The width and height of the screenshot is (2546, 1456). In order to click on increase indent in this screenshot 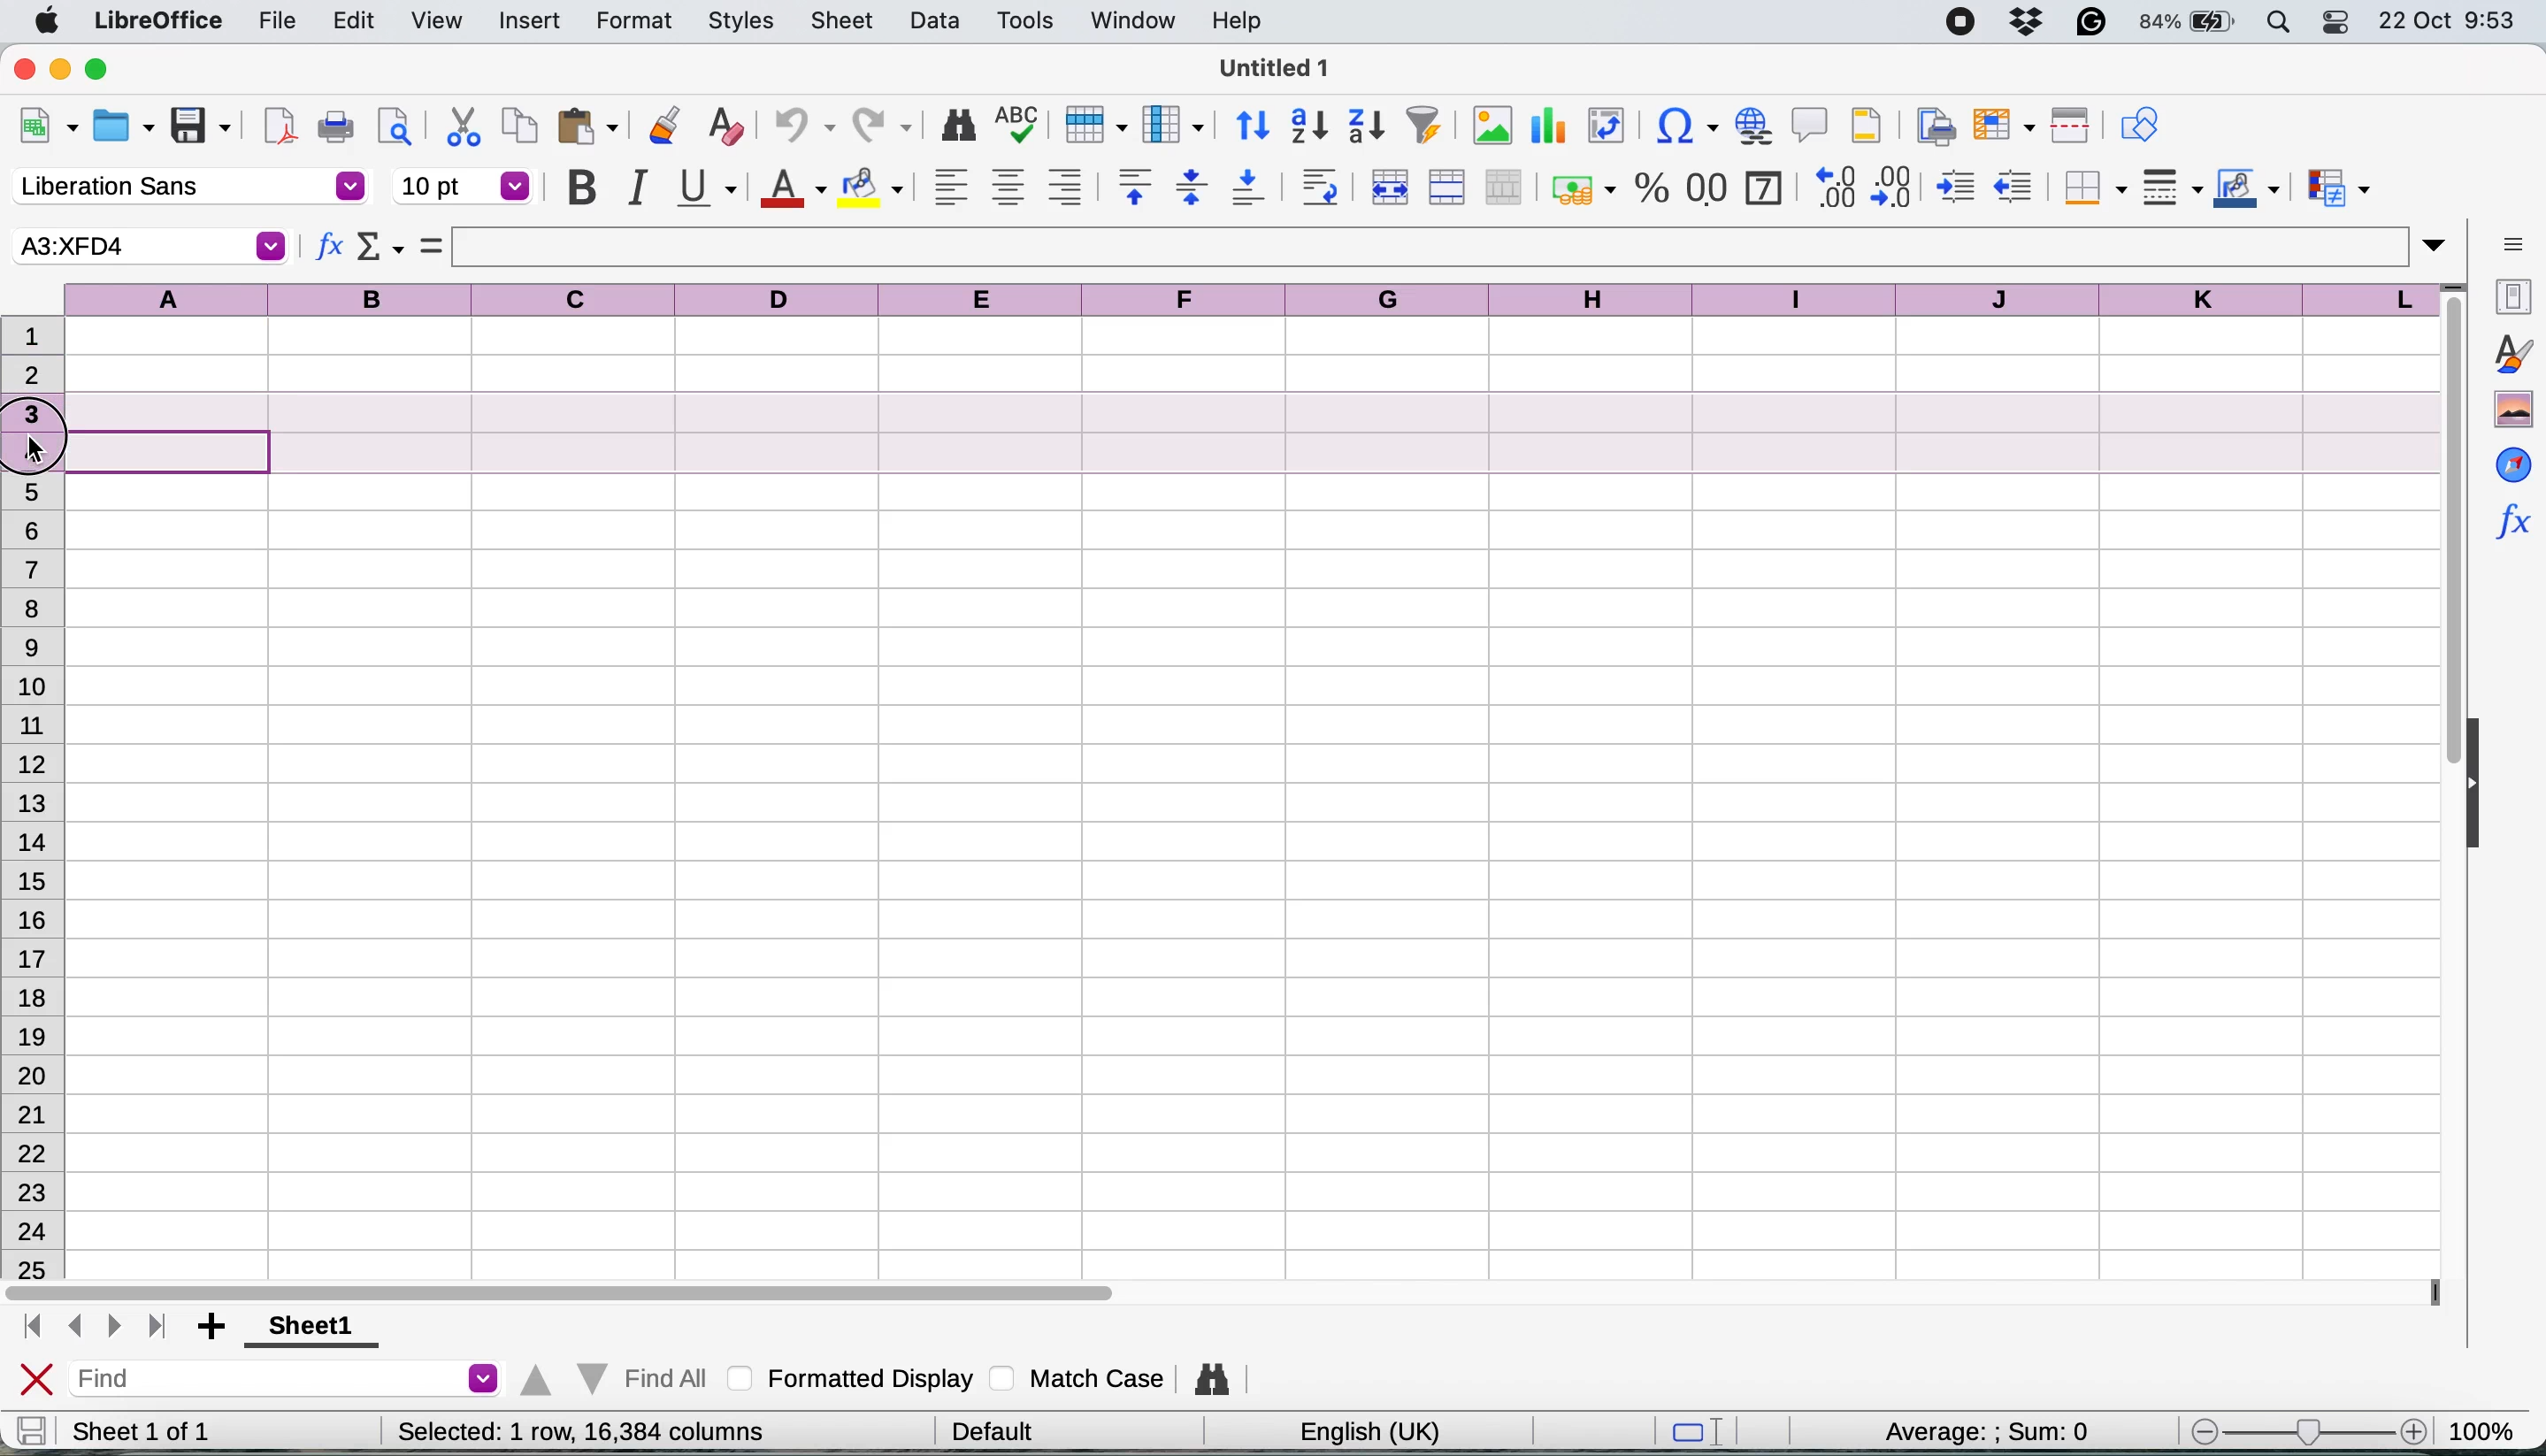, I will do `click(1958, 187)`.